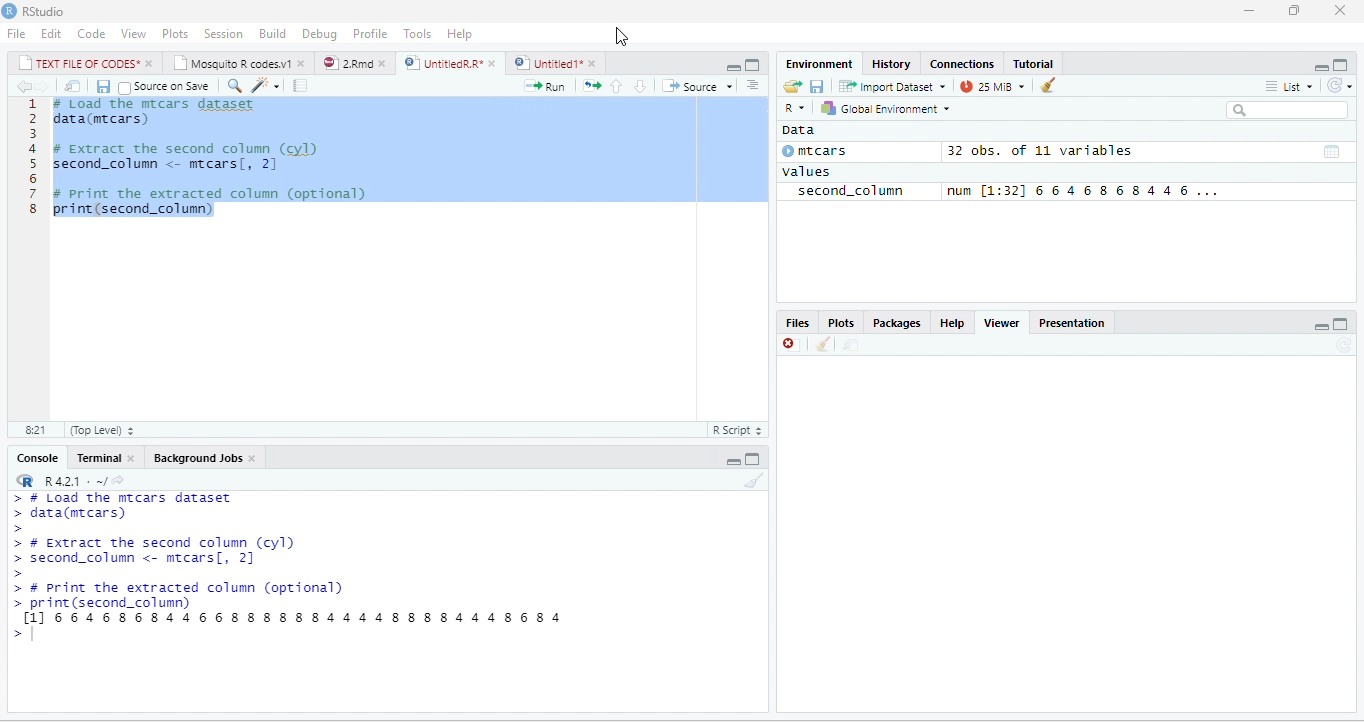 The height and width of the screenshot is (722, 1364). What do you see at coordinates (798, 324) in the screenshot?
I see `Files` at bounding box center [798, 324].